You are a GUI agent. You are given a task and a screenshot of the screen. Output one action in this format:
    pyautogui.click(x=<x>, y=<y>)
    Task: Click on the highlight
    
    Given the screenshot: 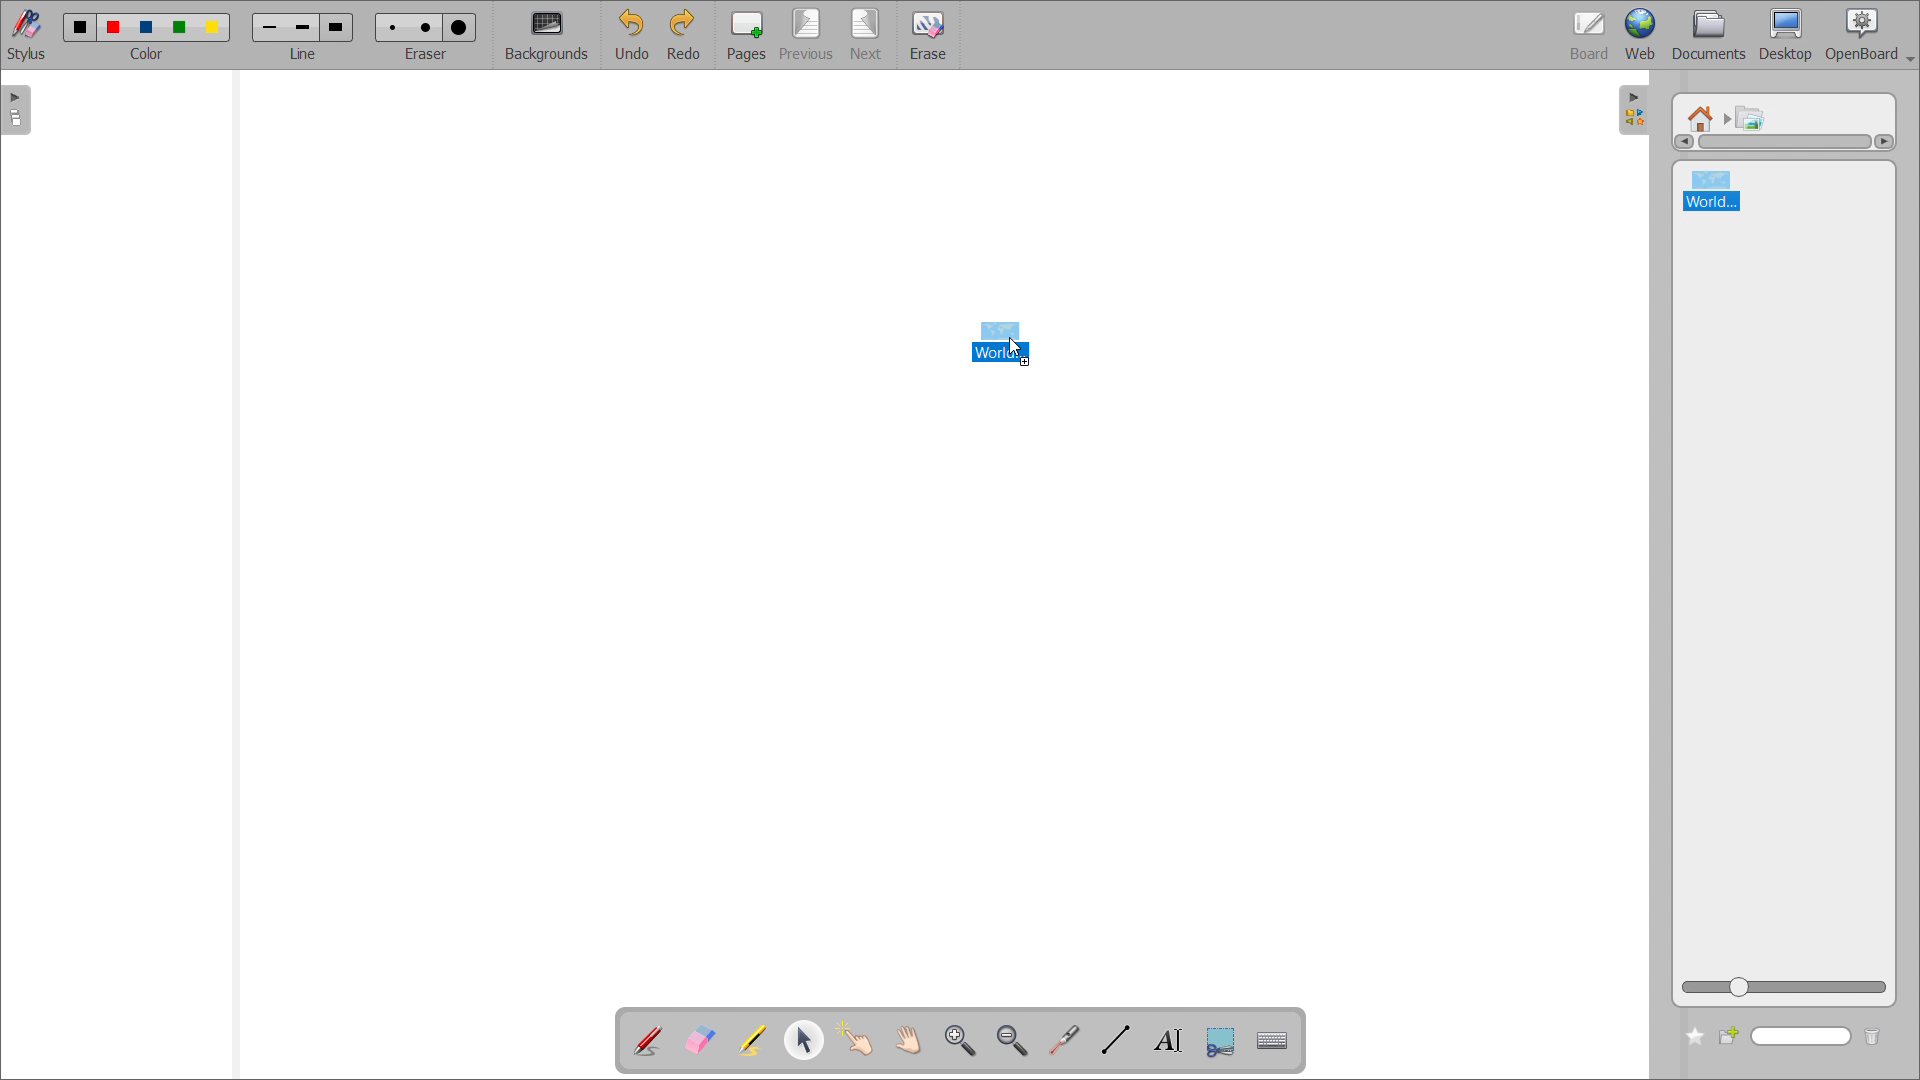 What is the action you would take?
    pyautogui.click(x=753, y=1042)
    